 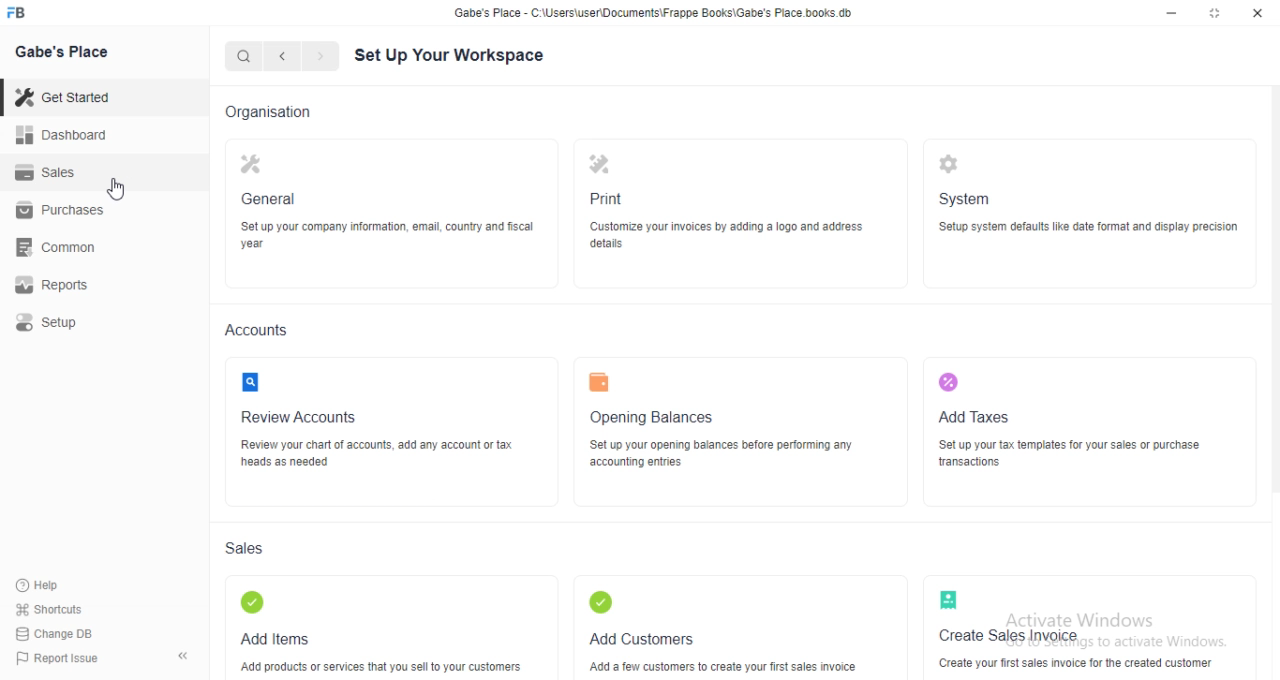 What do you see at coordinates (61, 209) in the screenshot?
I see `Purchases` at bounding box center [61, 209].